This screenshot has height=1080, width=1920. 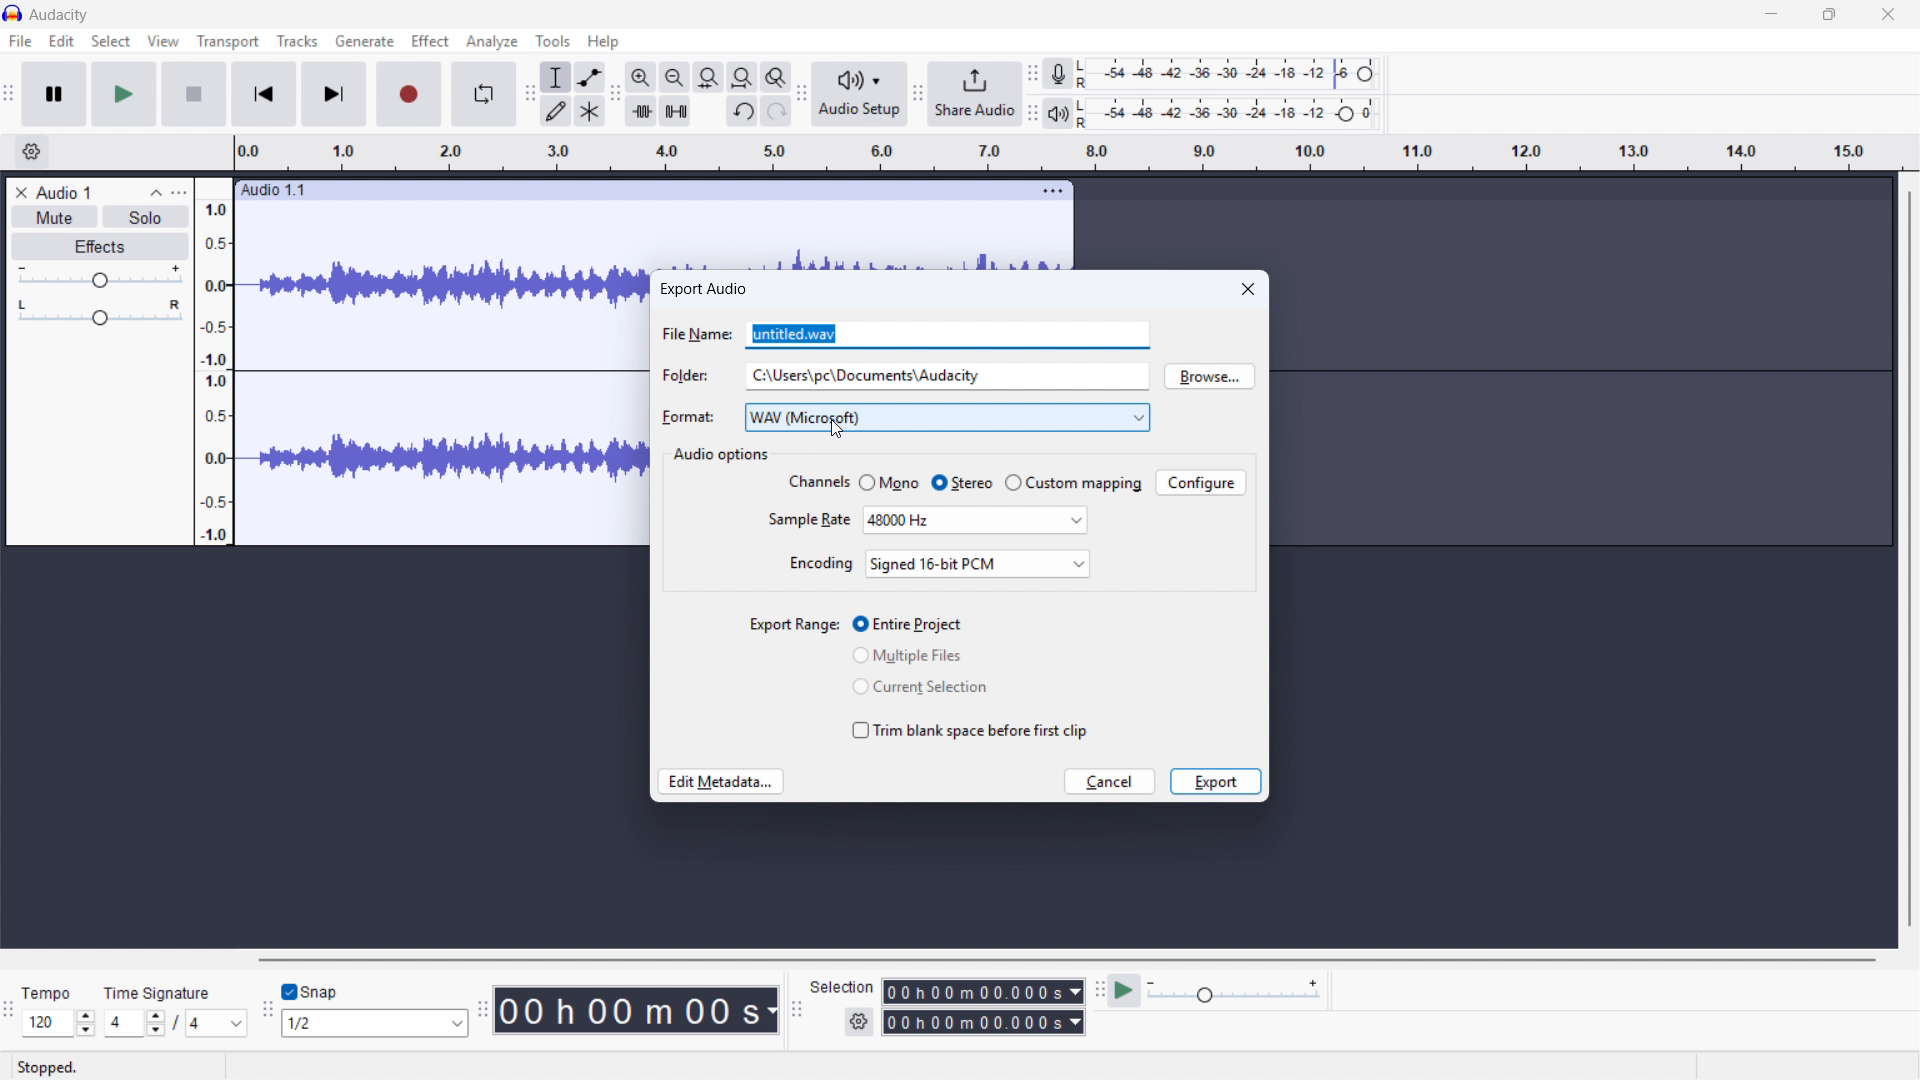 I want to click on Play at speed, so click(x=1124, y=990).